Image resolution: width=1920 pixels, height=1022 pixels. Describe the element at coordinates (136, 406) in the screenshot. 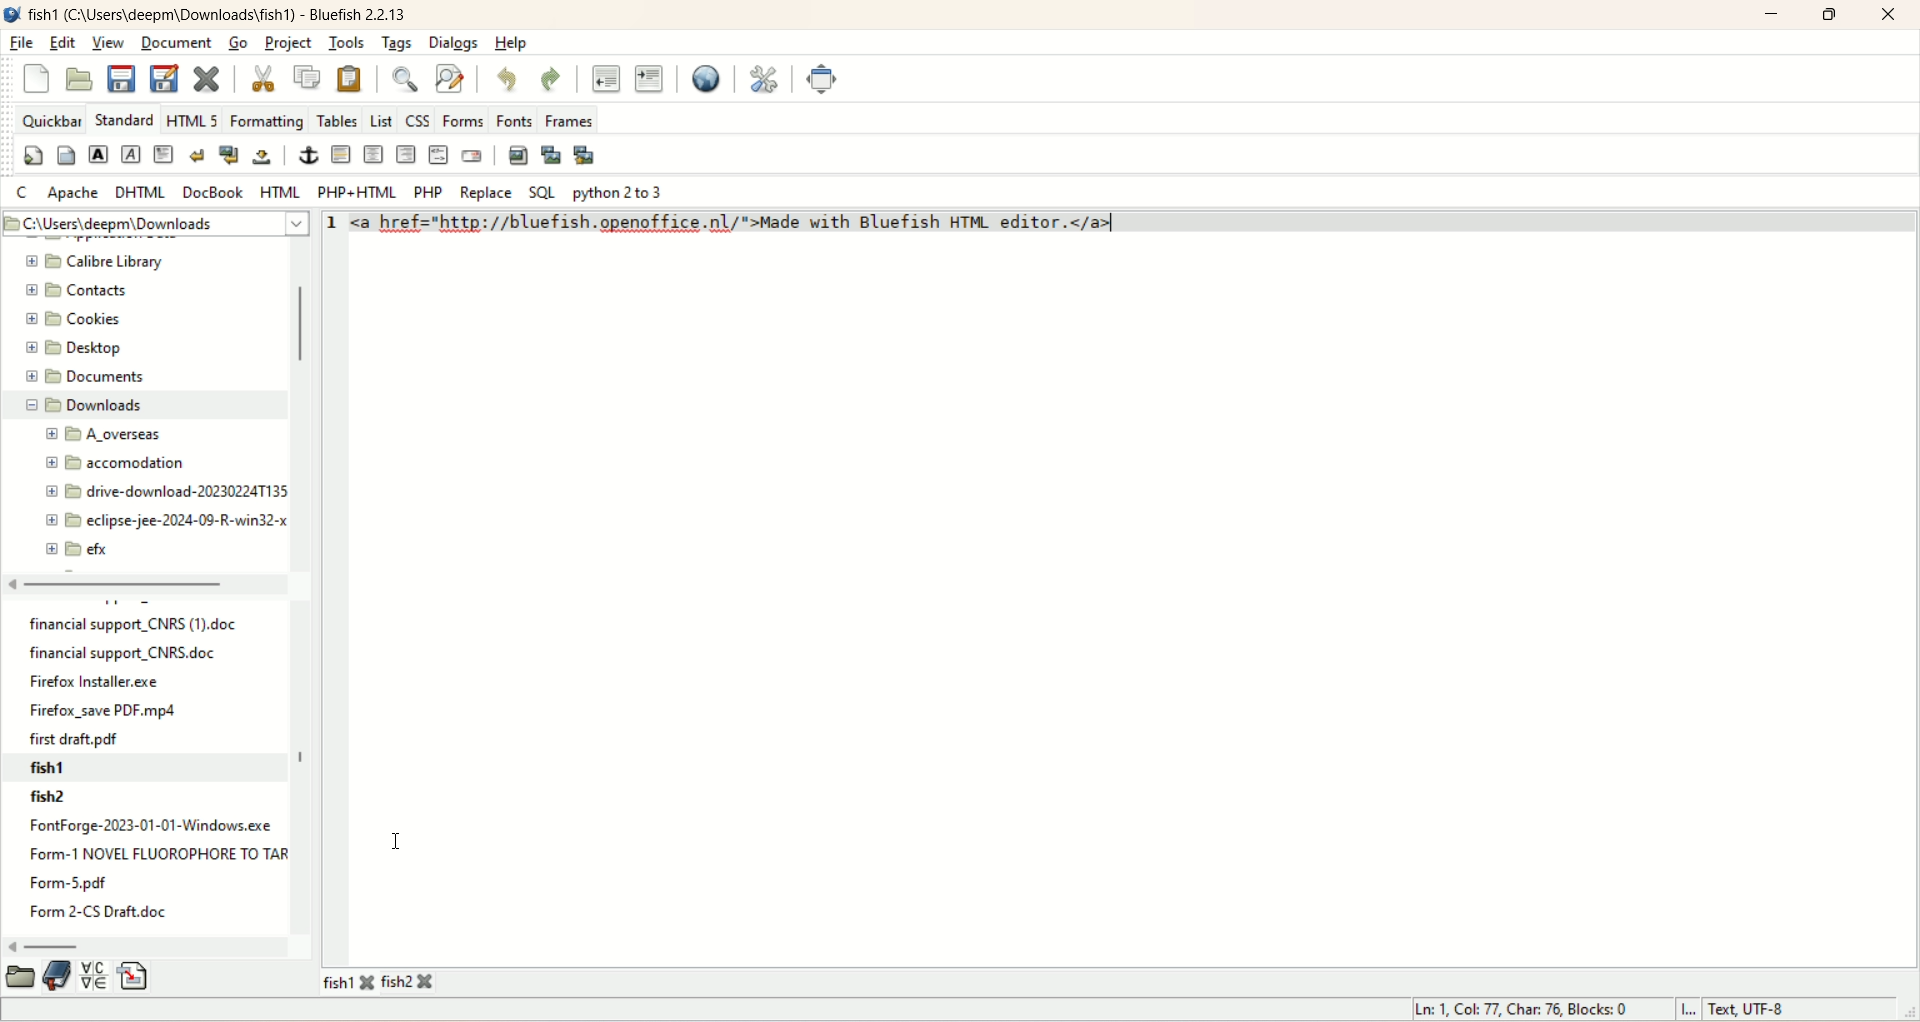

I see `downloads` at that location.